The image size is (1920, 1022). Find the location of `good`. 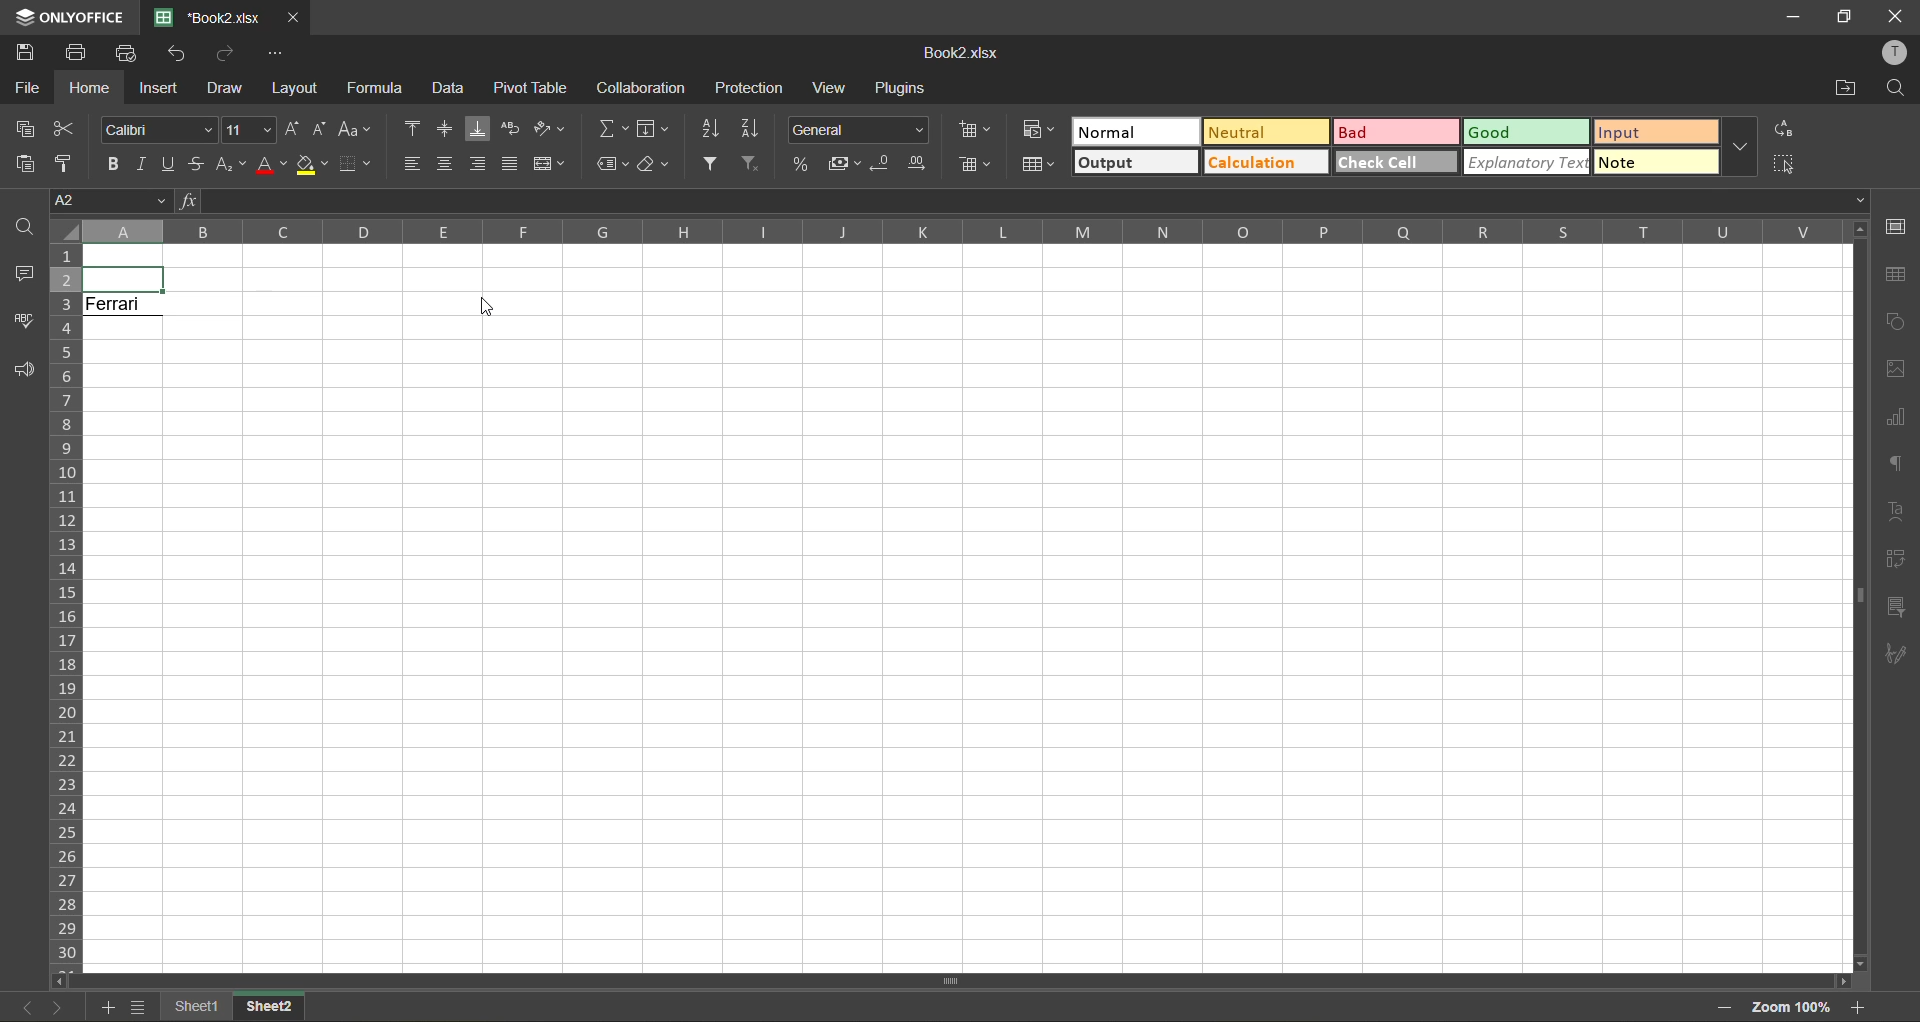

good is located at coordinates (1527, 133).